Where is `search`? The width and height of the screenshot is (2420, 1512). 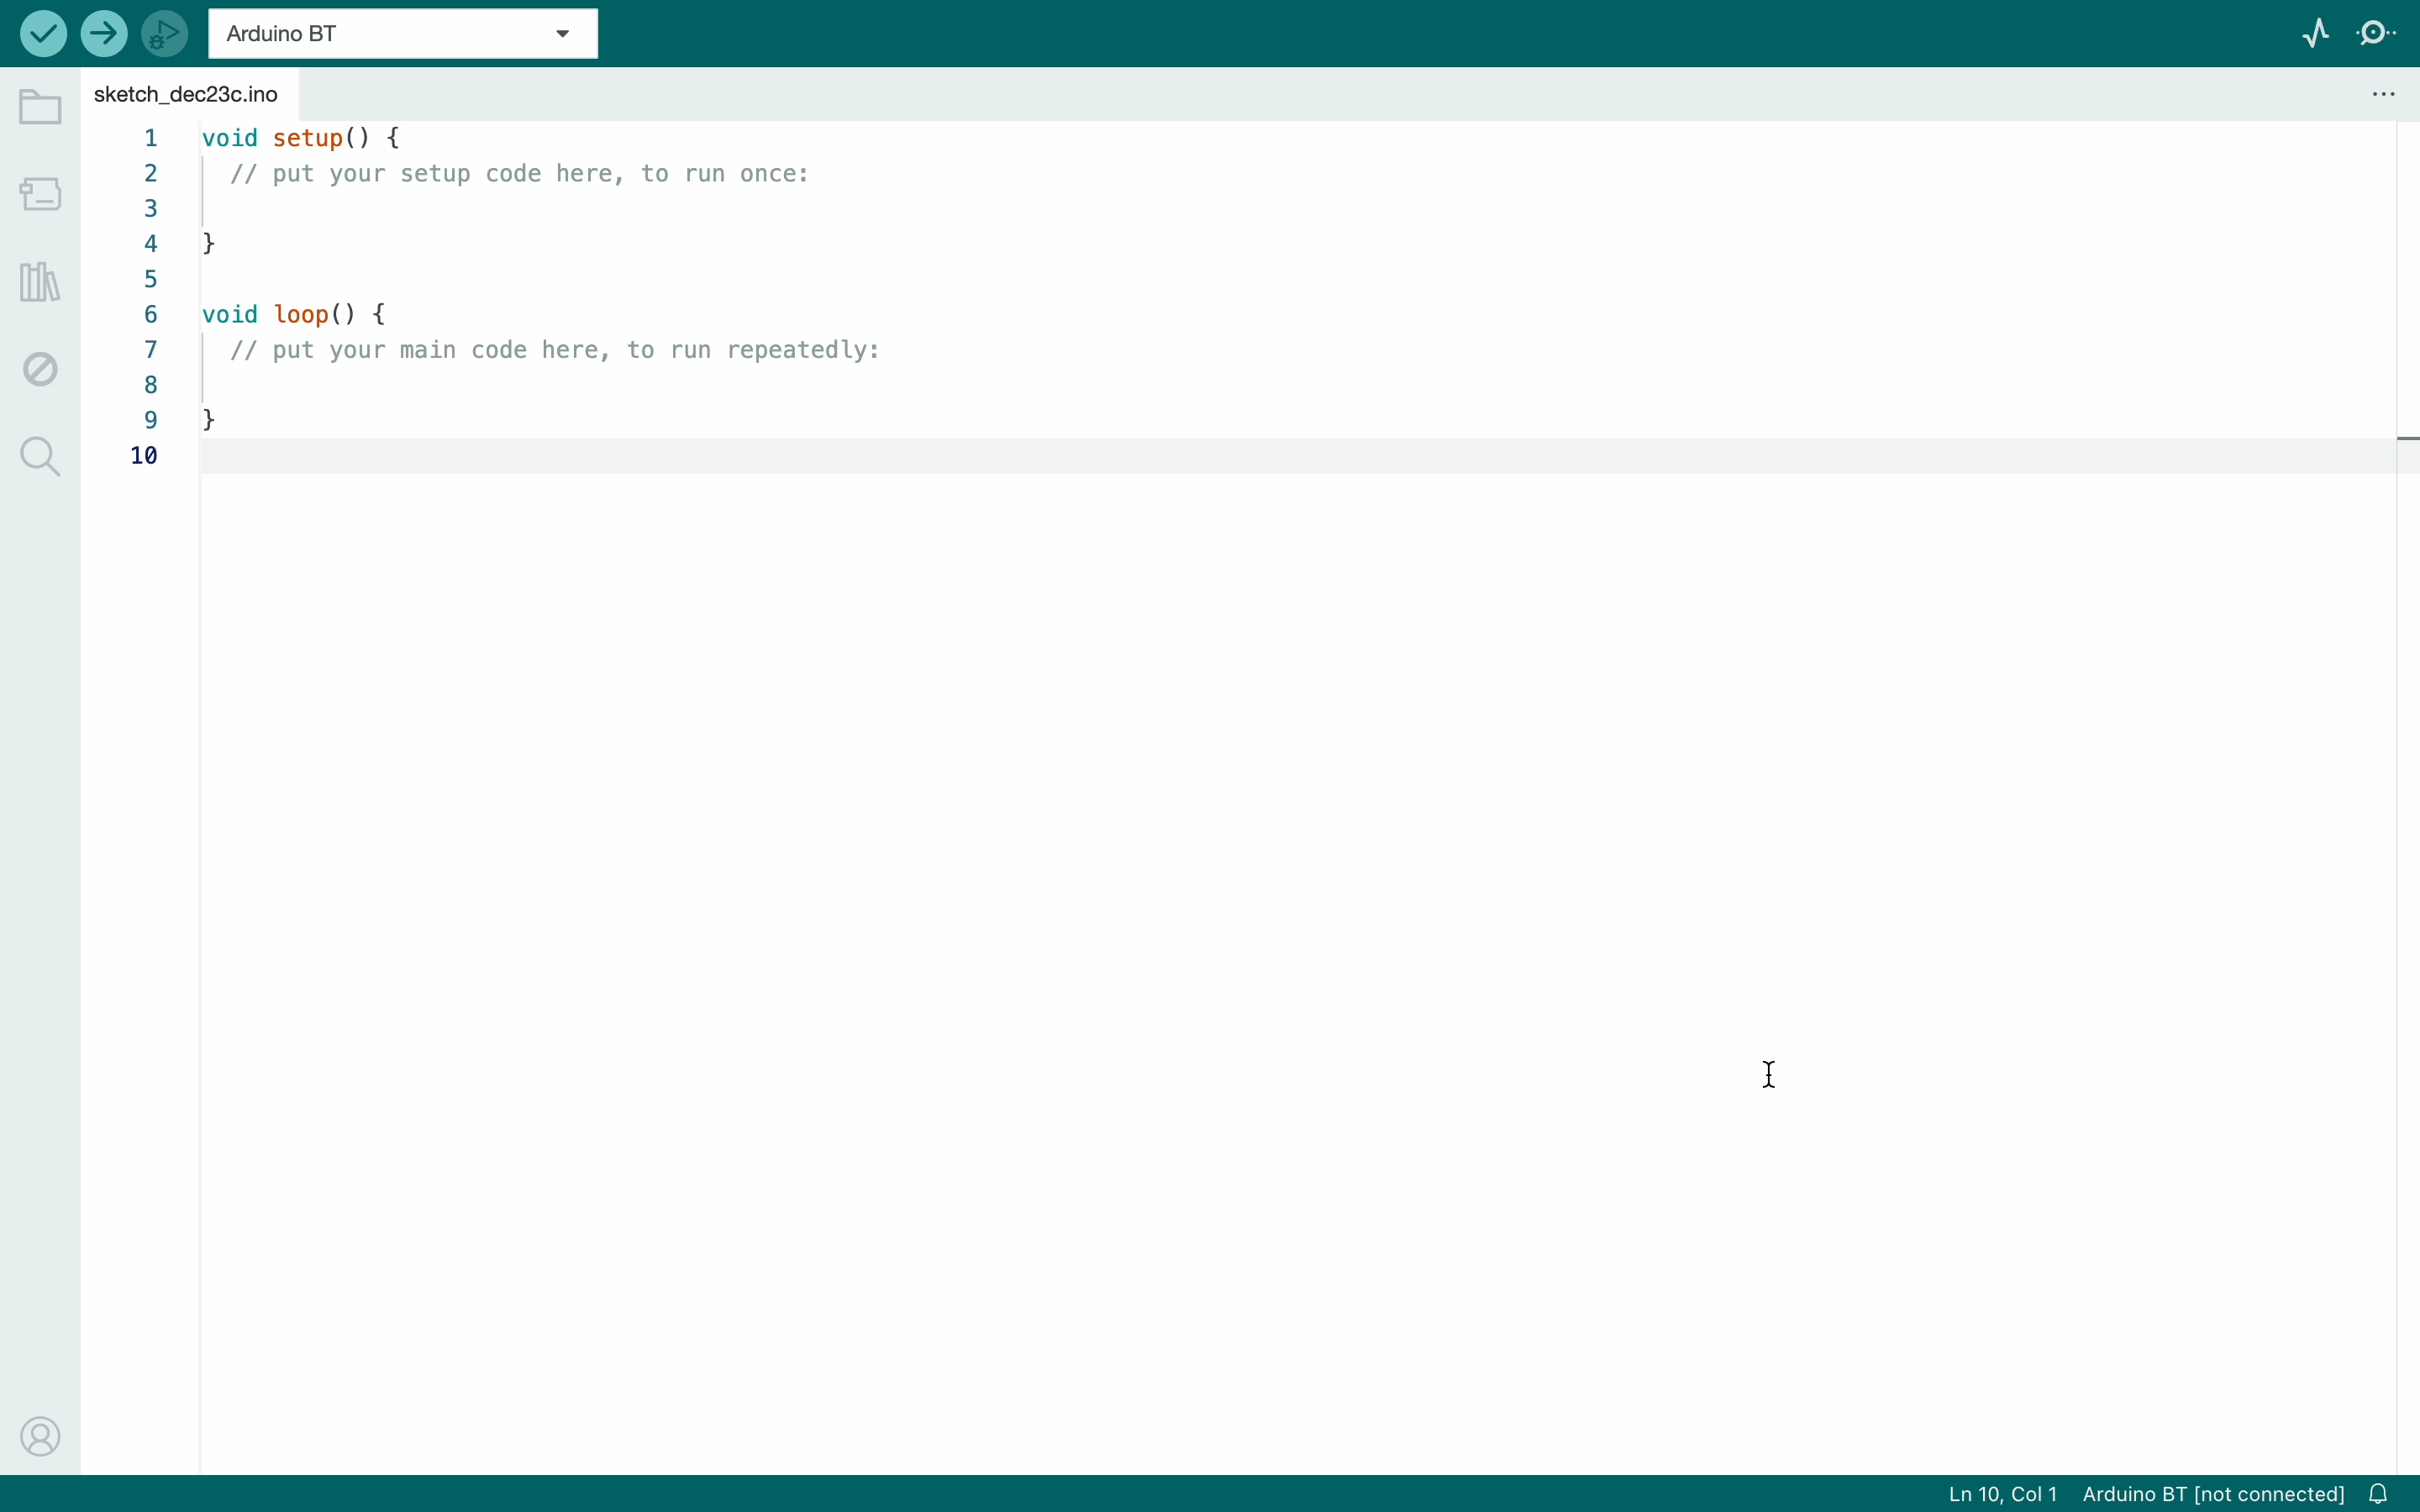
search is located at coordinates (39, 458).